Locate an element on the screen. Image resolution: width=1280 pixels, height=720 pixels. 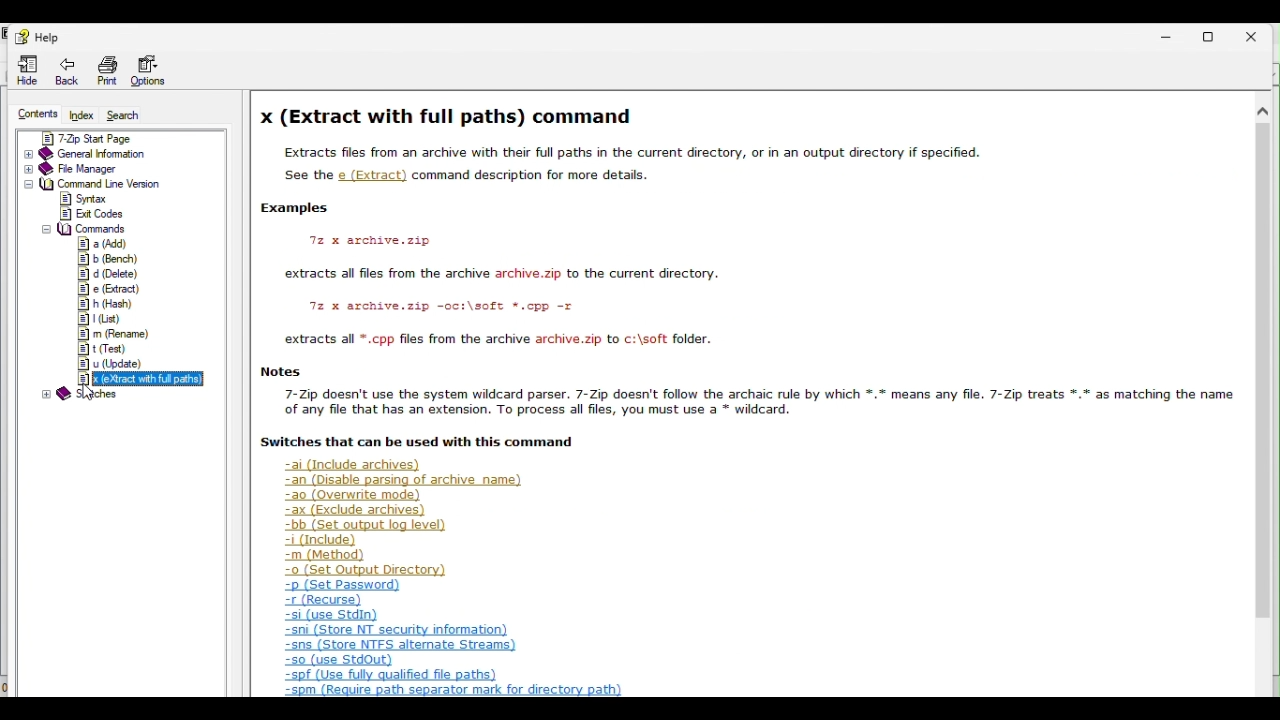
x (eXtract with full paths) is located at coordinates (137, 379).